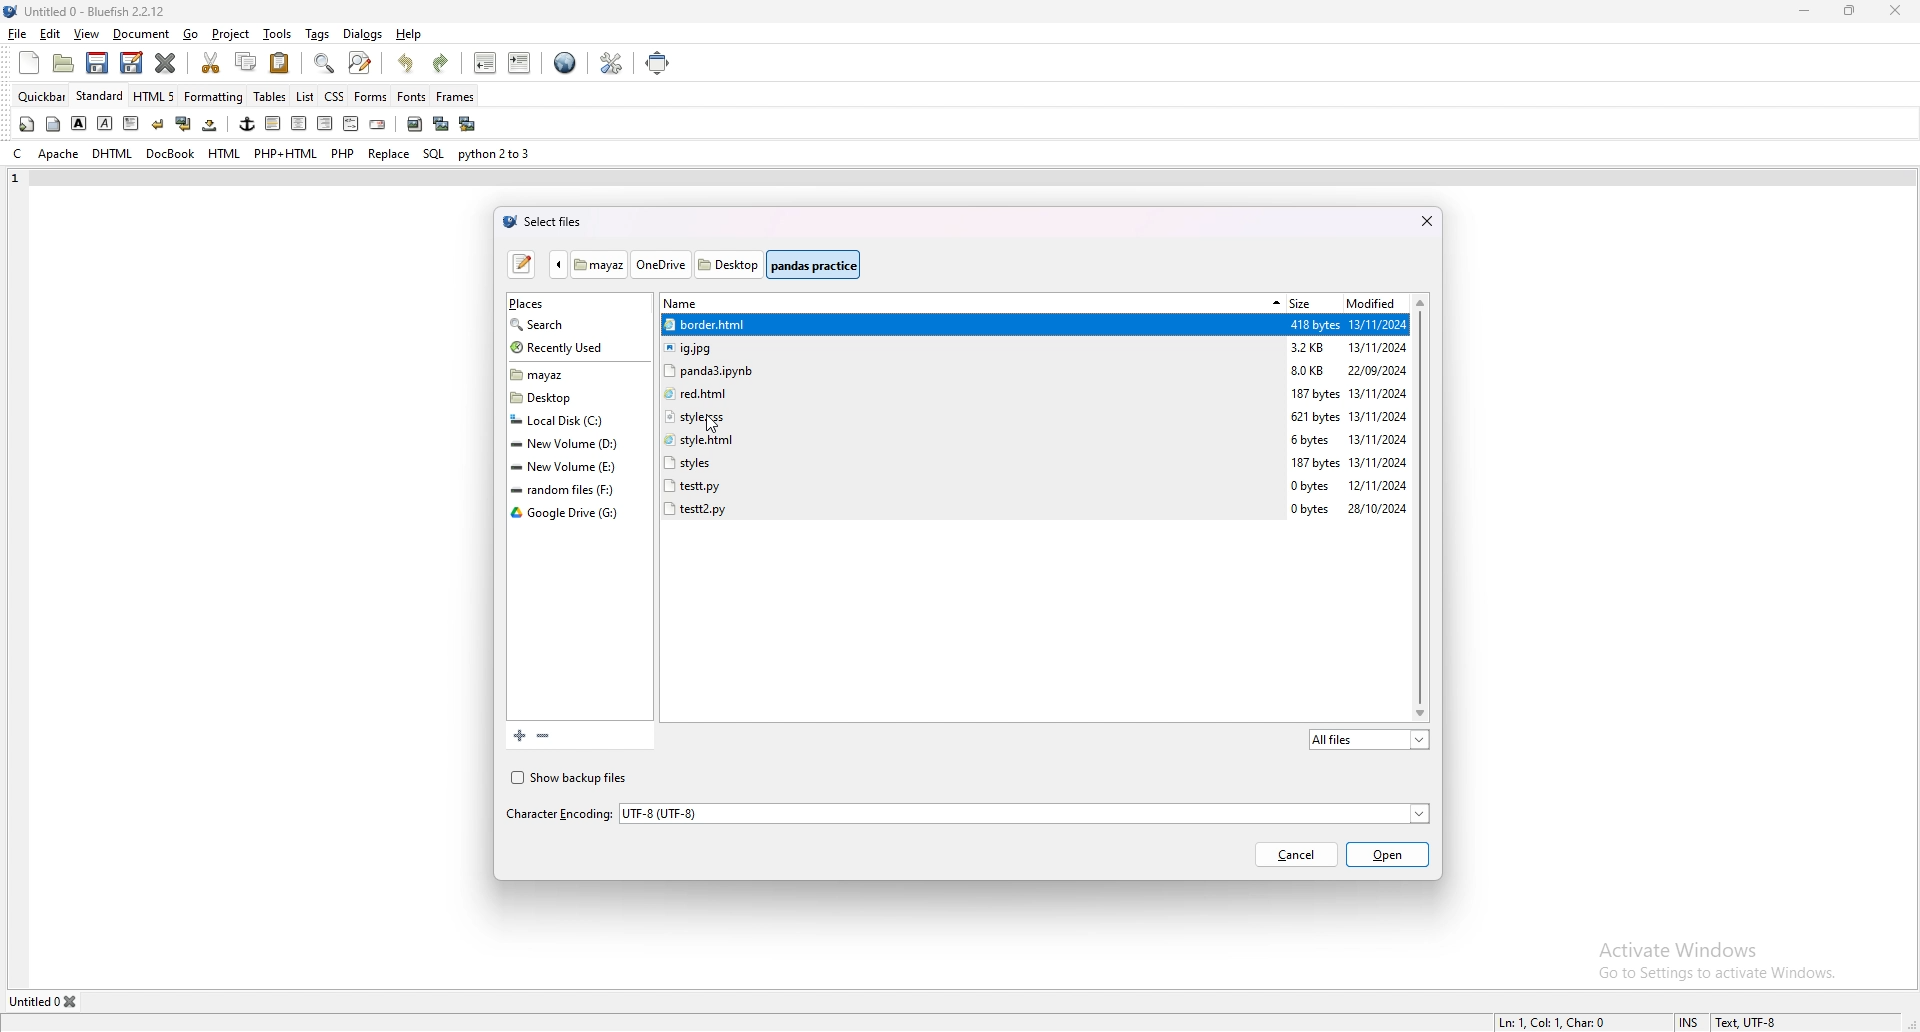 This screenshot has width=1920, height=1032. What do you see at coordinates (971, 369) in the screenshot?
I see `file` at bounding box center [971, 369].